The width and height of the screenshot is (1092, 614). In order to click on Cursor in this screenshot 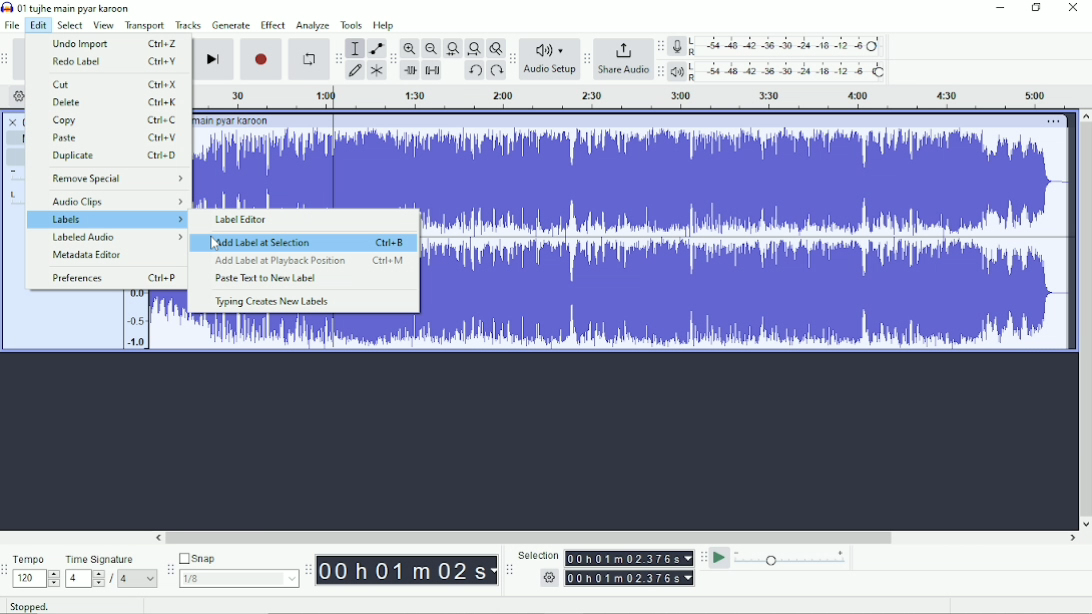, I will do `click(215, 244)`.